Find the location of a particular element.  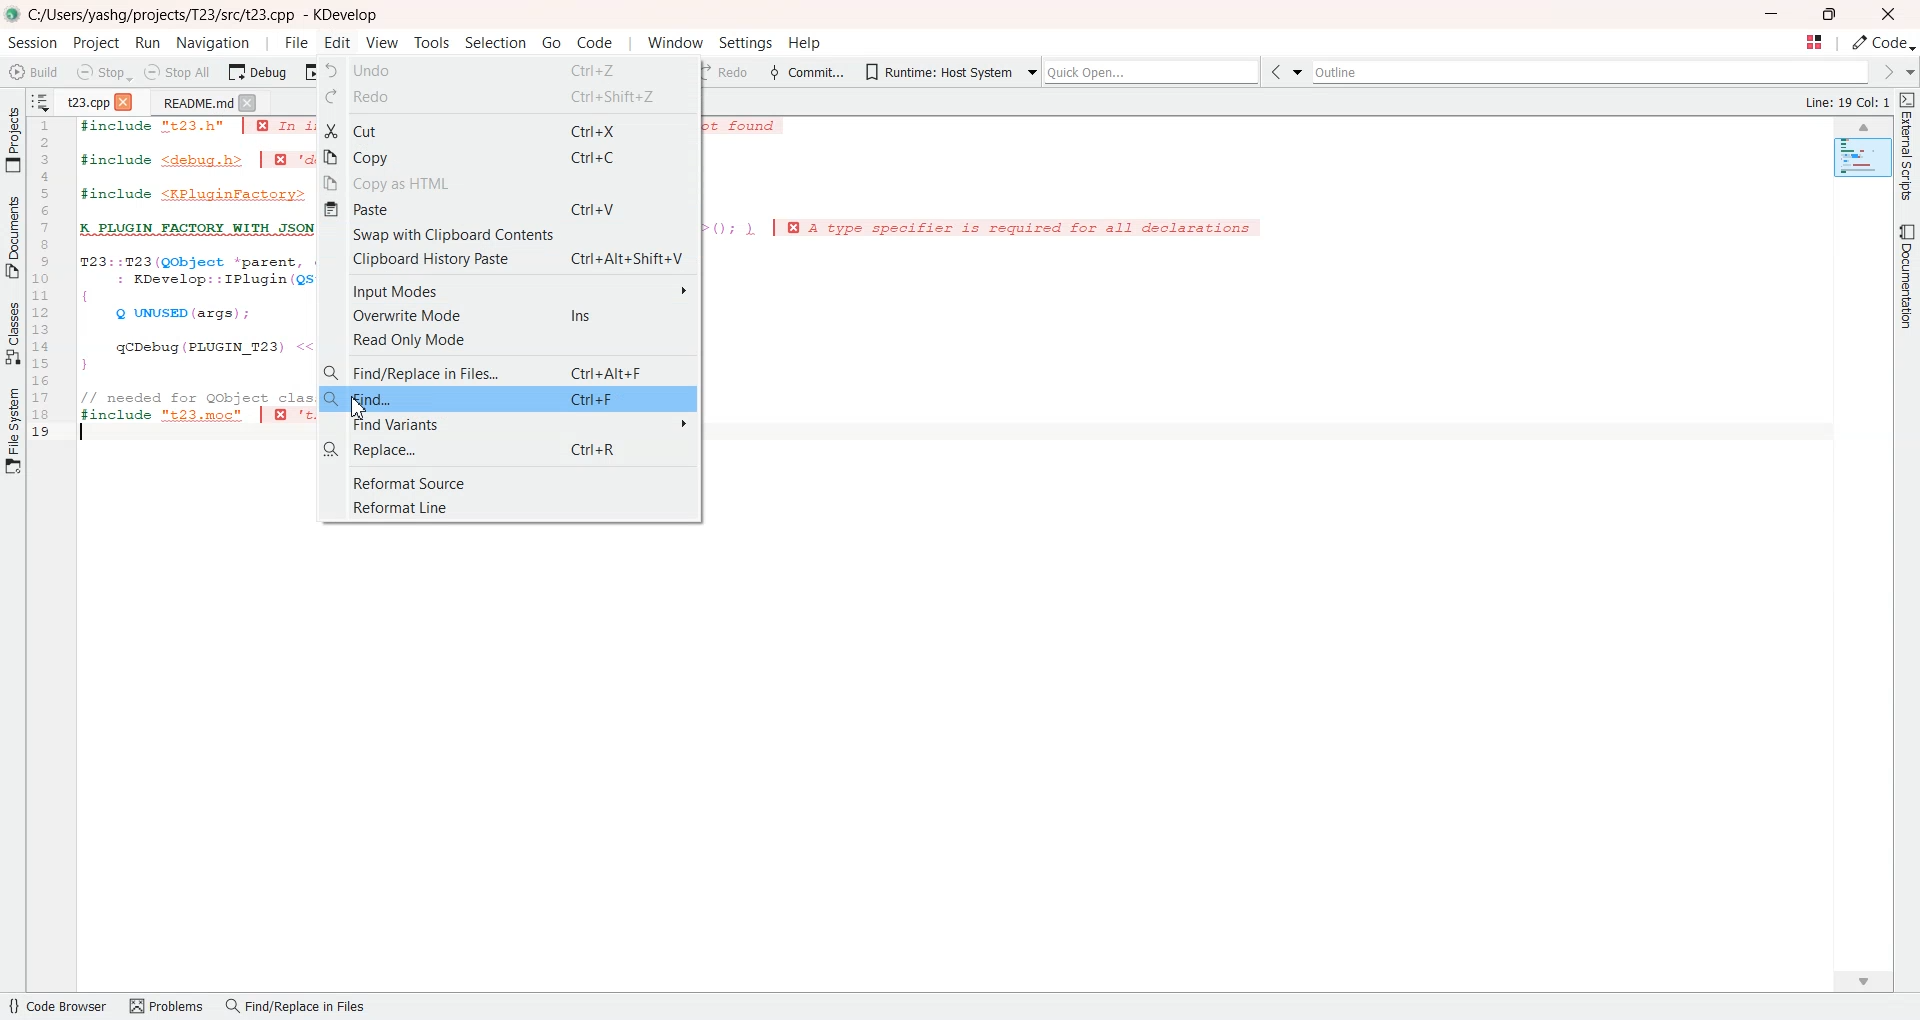

a type specifier is required for all declarations is located at coordinates (1010, 230).